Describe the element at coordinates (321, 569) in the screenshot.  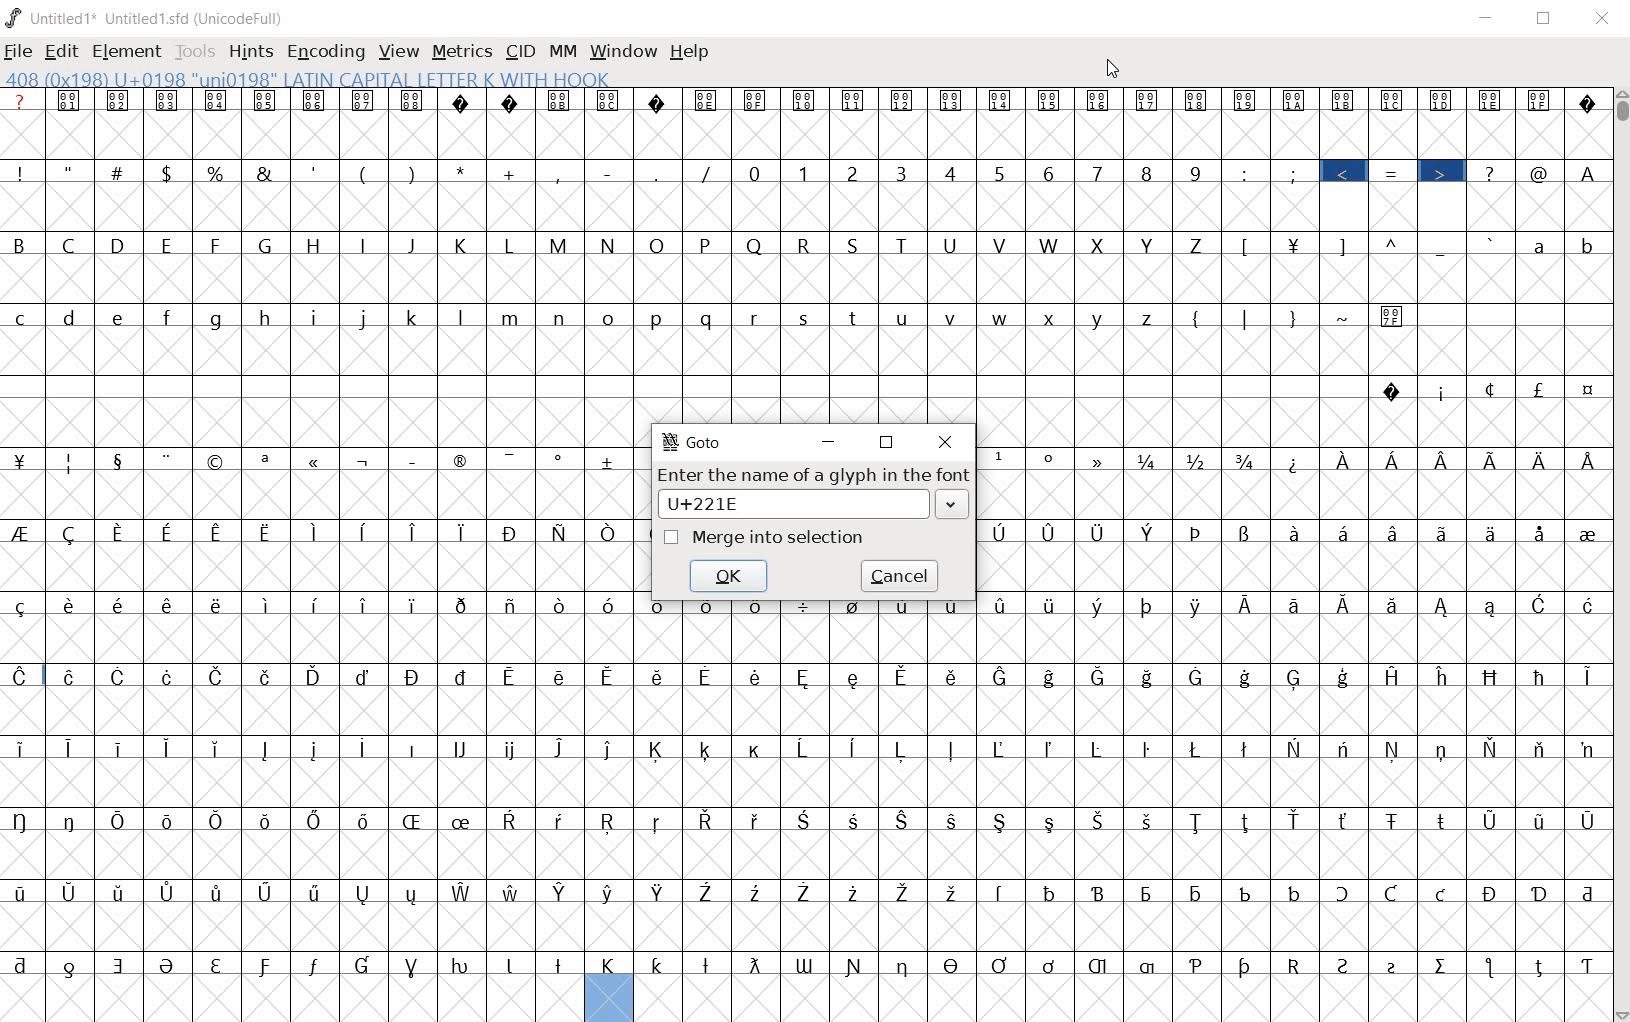
I see `` at that location.